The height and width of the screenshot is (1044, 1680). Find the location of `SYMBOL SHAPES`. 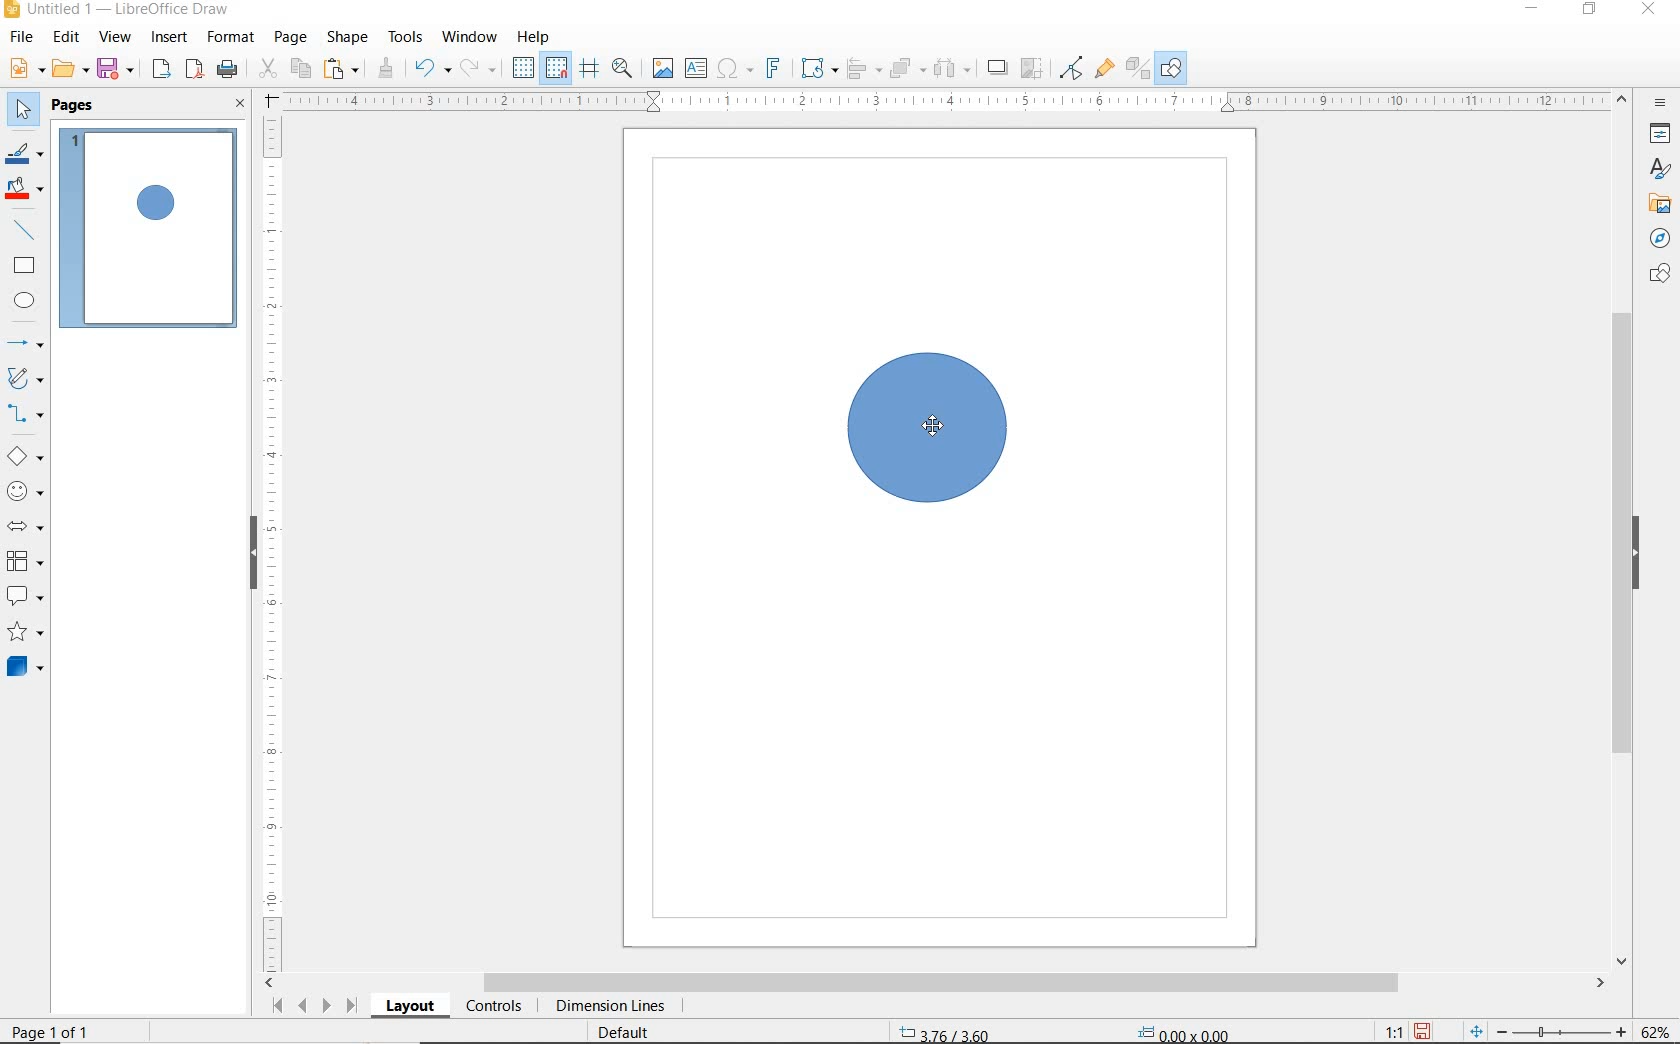

SYMBOL SHAPES is located at coordinates (26, 489).